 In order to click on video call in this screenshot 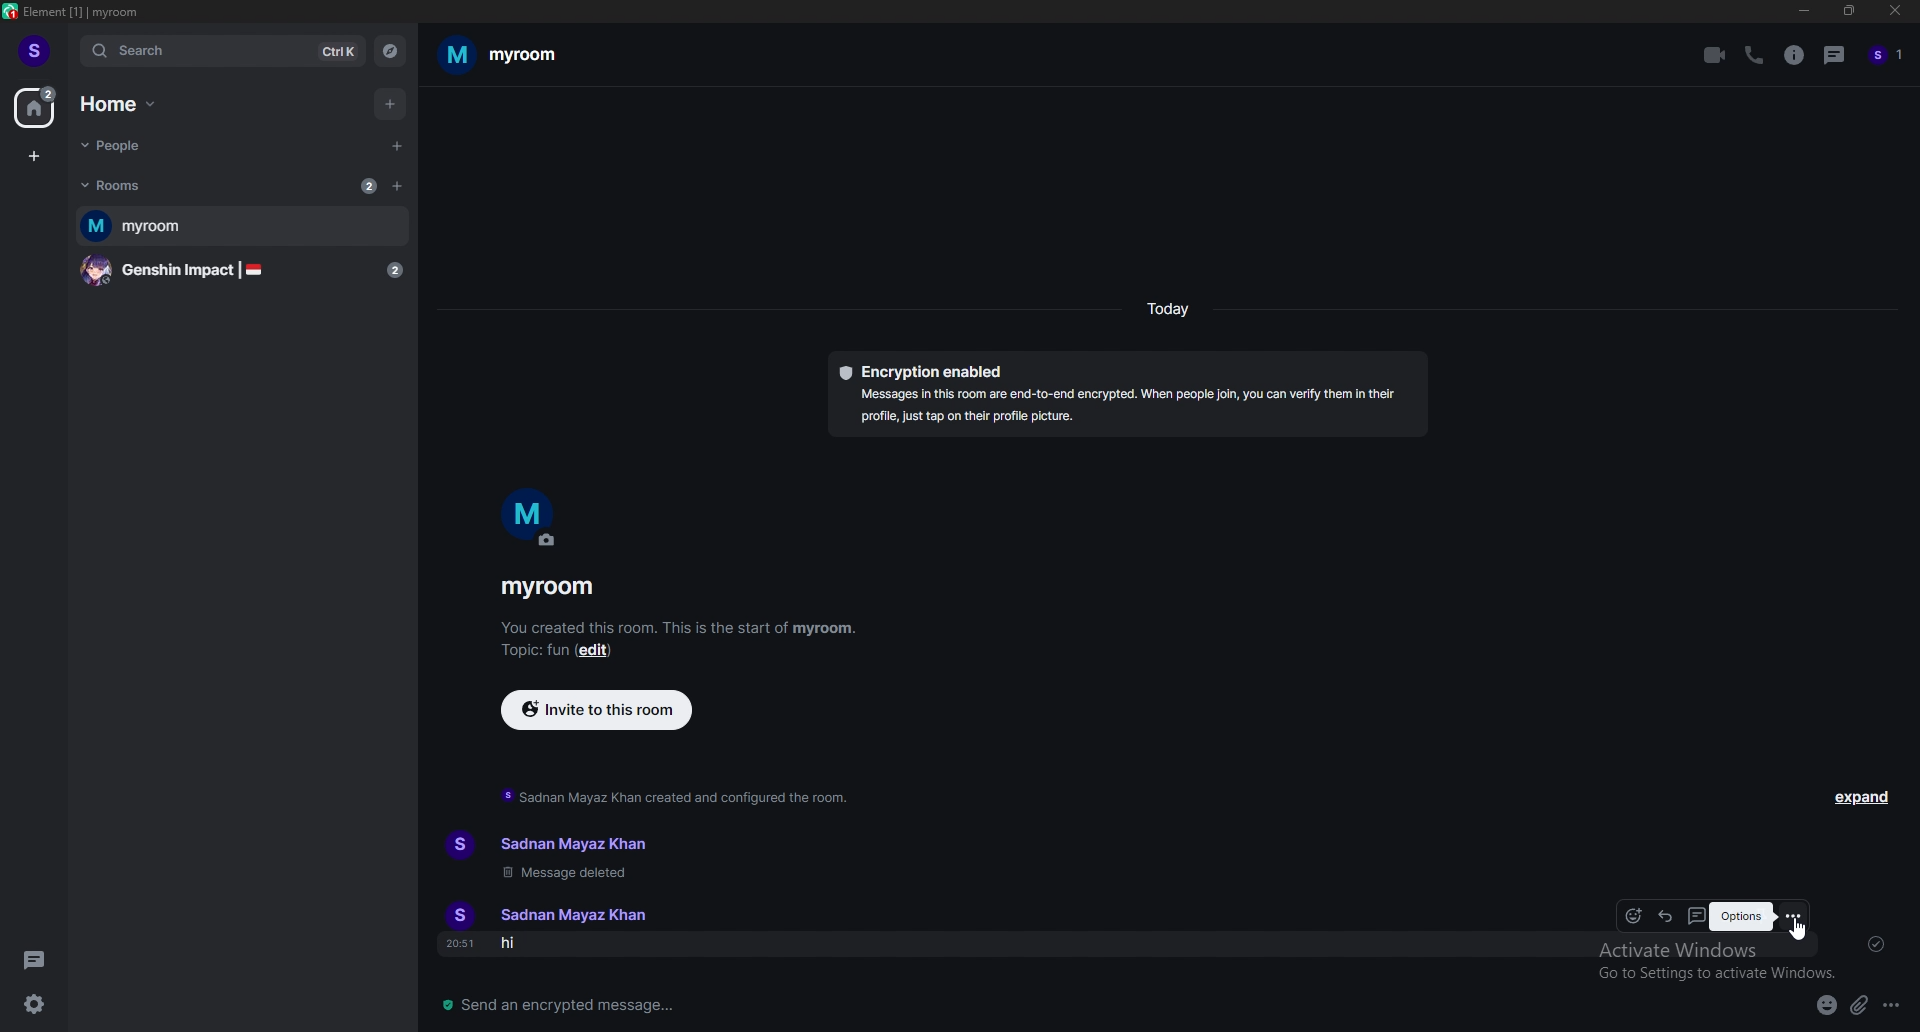, I will do `click(1716, 55)`.